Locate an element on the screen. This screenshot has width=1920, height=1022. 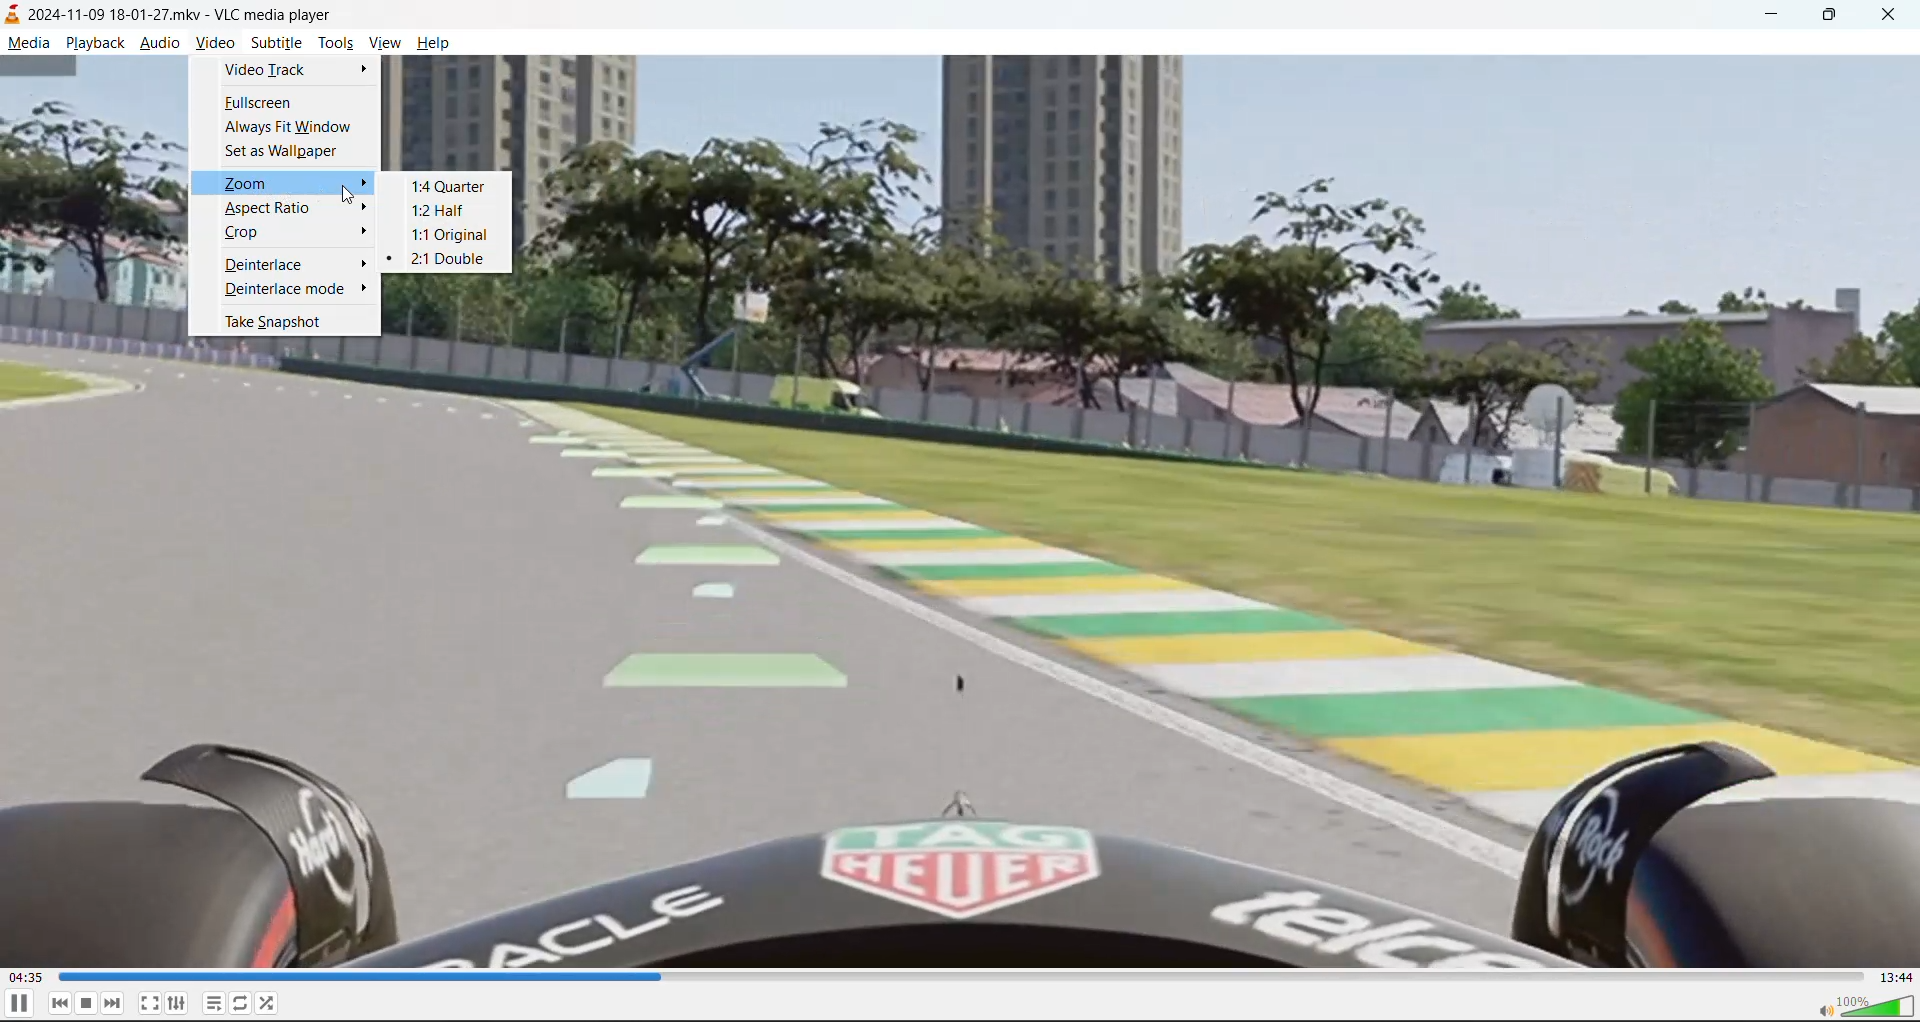
fullscreen is located at coordinates (263, 104).